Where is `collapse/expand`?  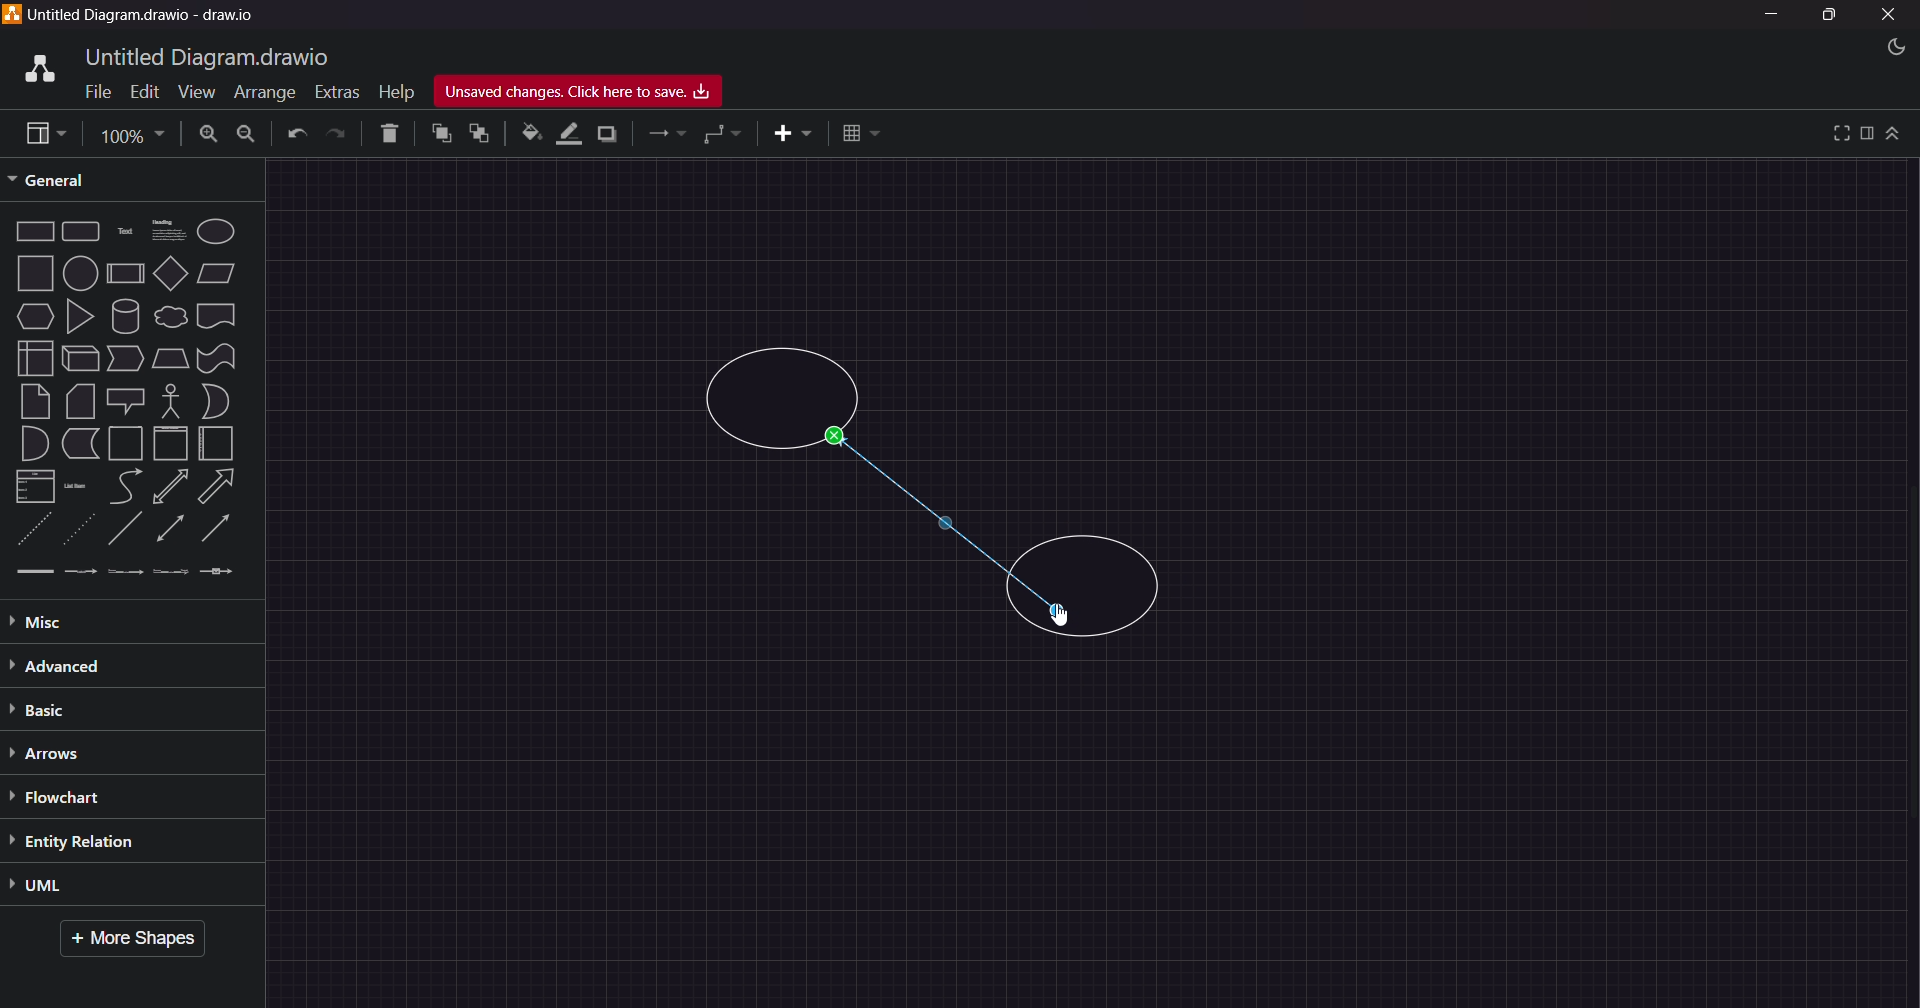 collapse/expand is located at coordinates (1895, 134).